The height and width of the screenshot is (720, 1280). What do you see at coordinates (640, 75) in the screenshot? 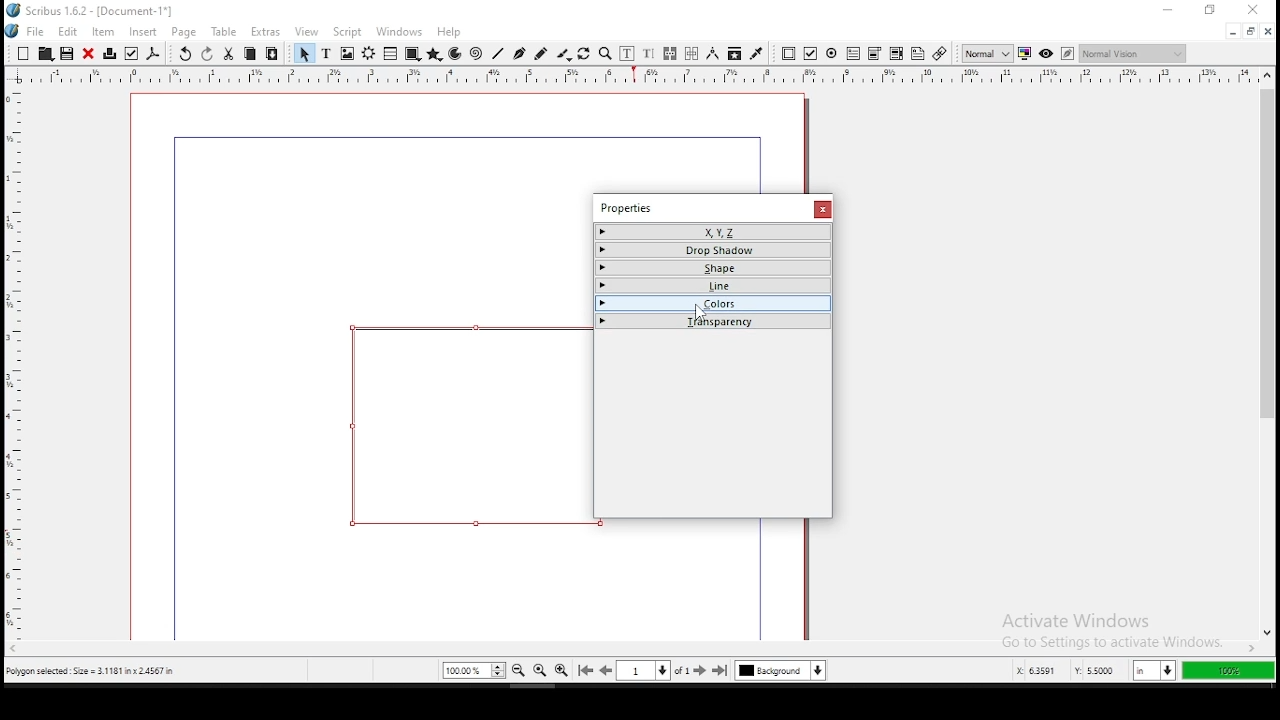
I see `vertical ruler` at bounding box center [640, 75].